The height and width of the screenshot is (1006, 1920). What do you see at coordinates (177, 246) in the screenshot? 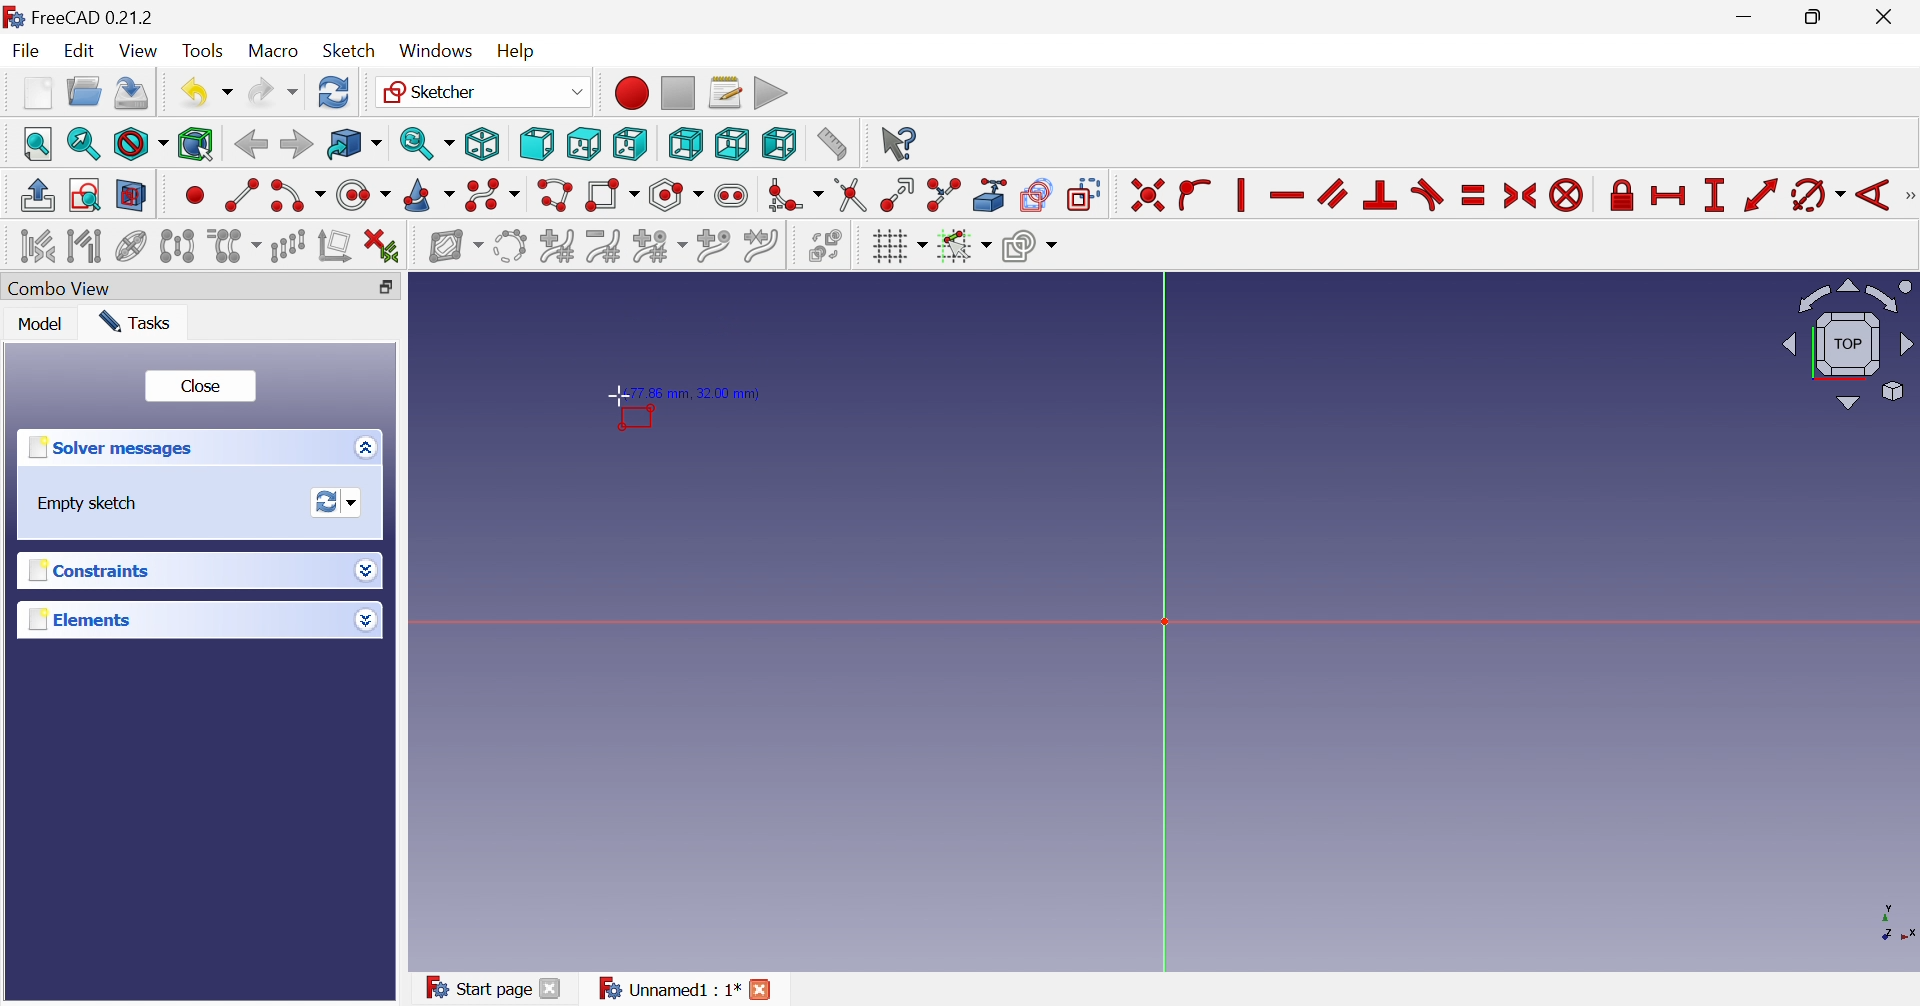
I see `Symmetry` at bounding box center [177, 246].